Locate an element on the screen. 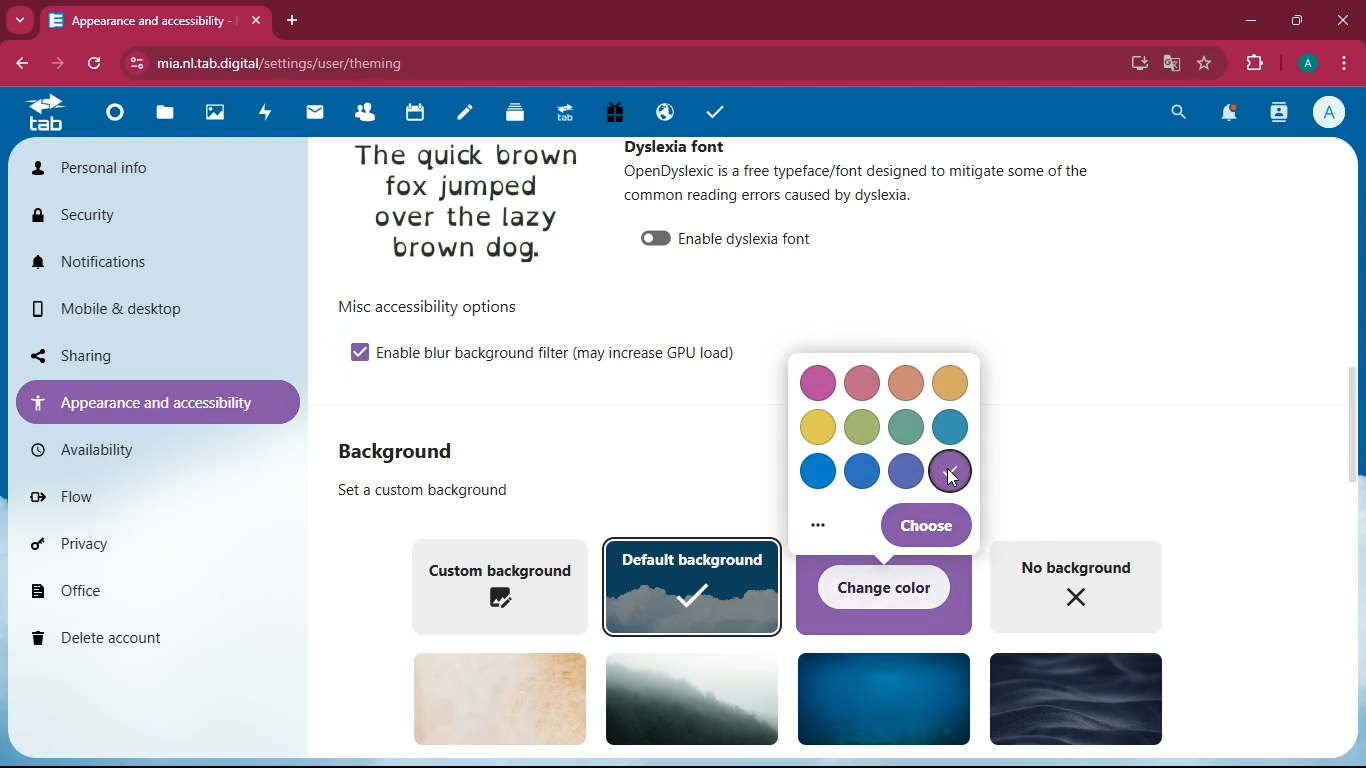  color is located at coordinates (949, 386).